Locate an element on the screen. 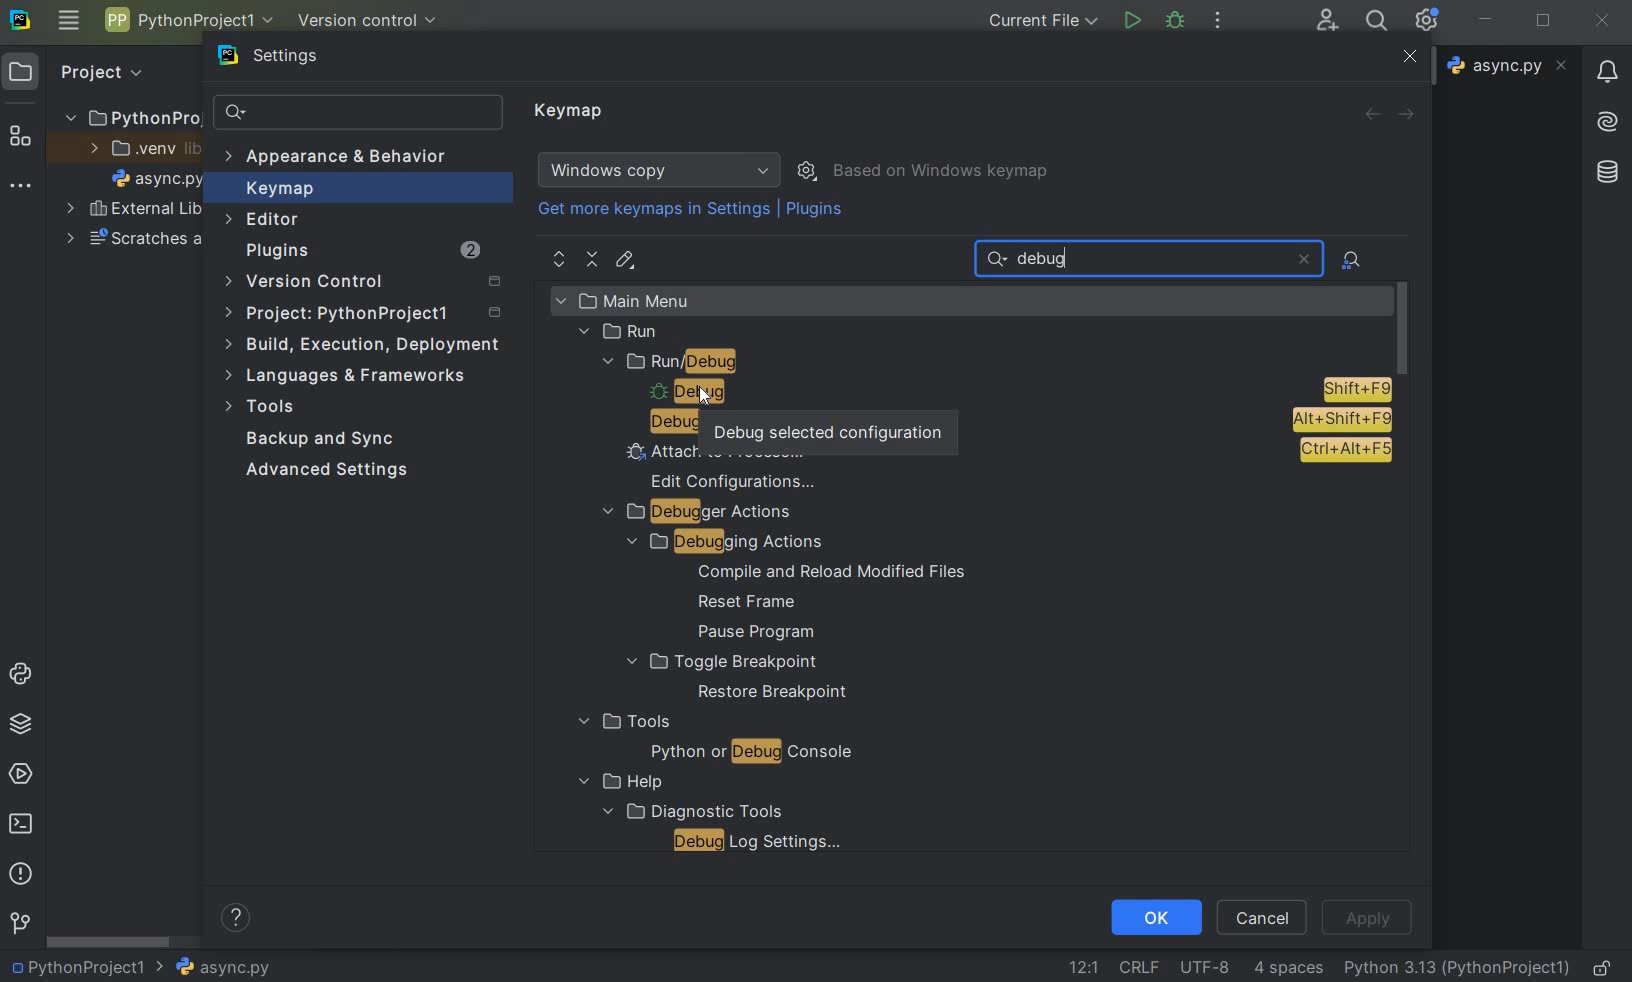  search settings is located at coordinates (359, 113).